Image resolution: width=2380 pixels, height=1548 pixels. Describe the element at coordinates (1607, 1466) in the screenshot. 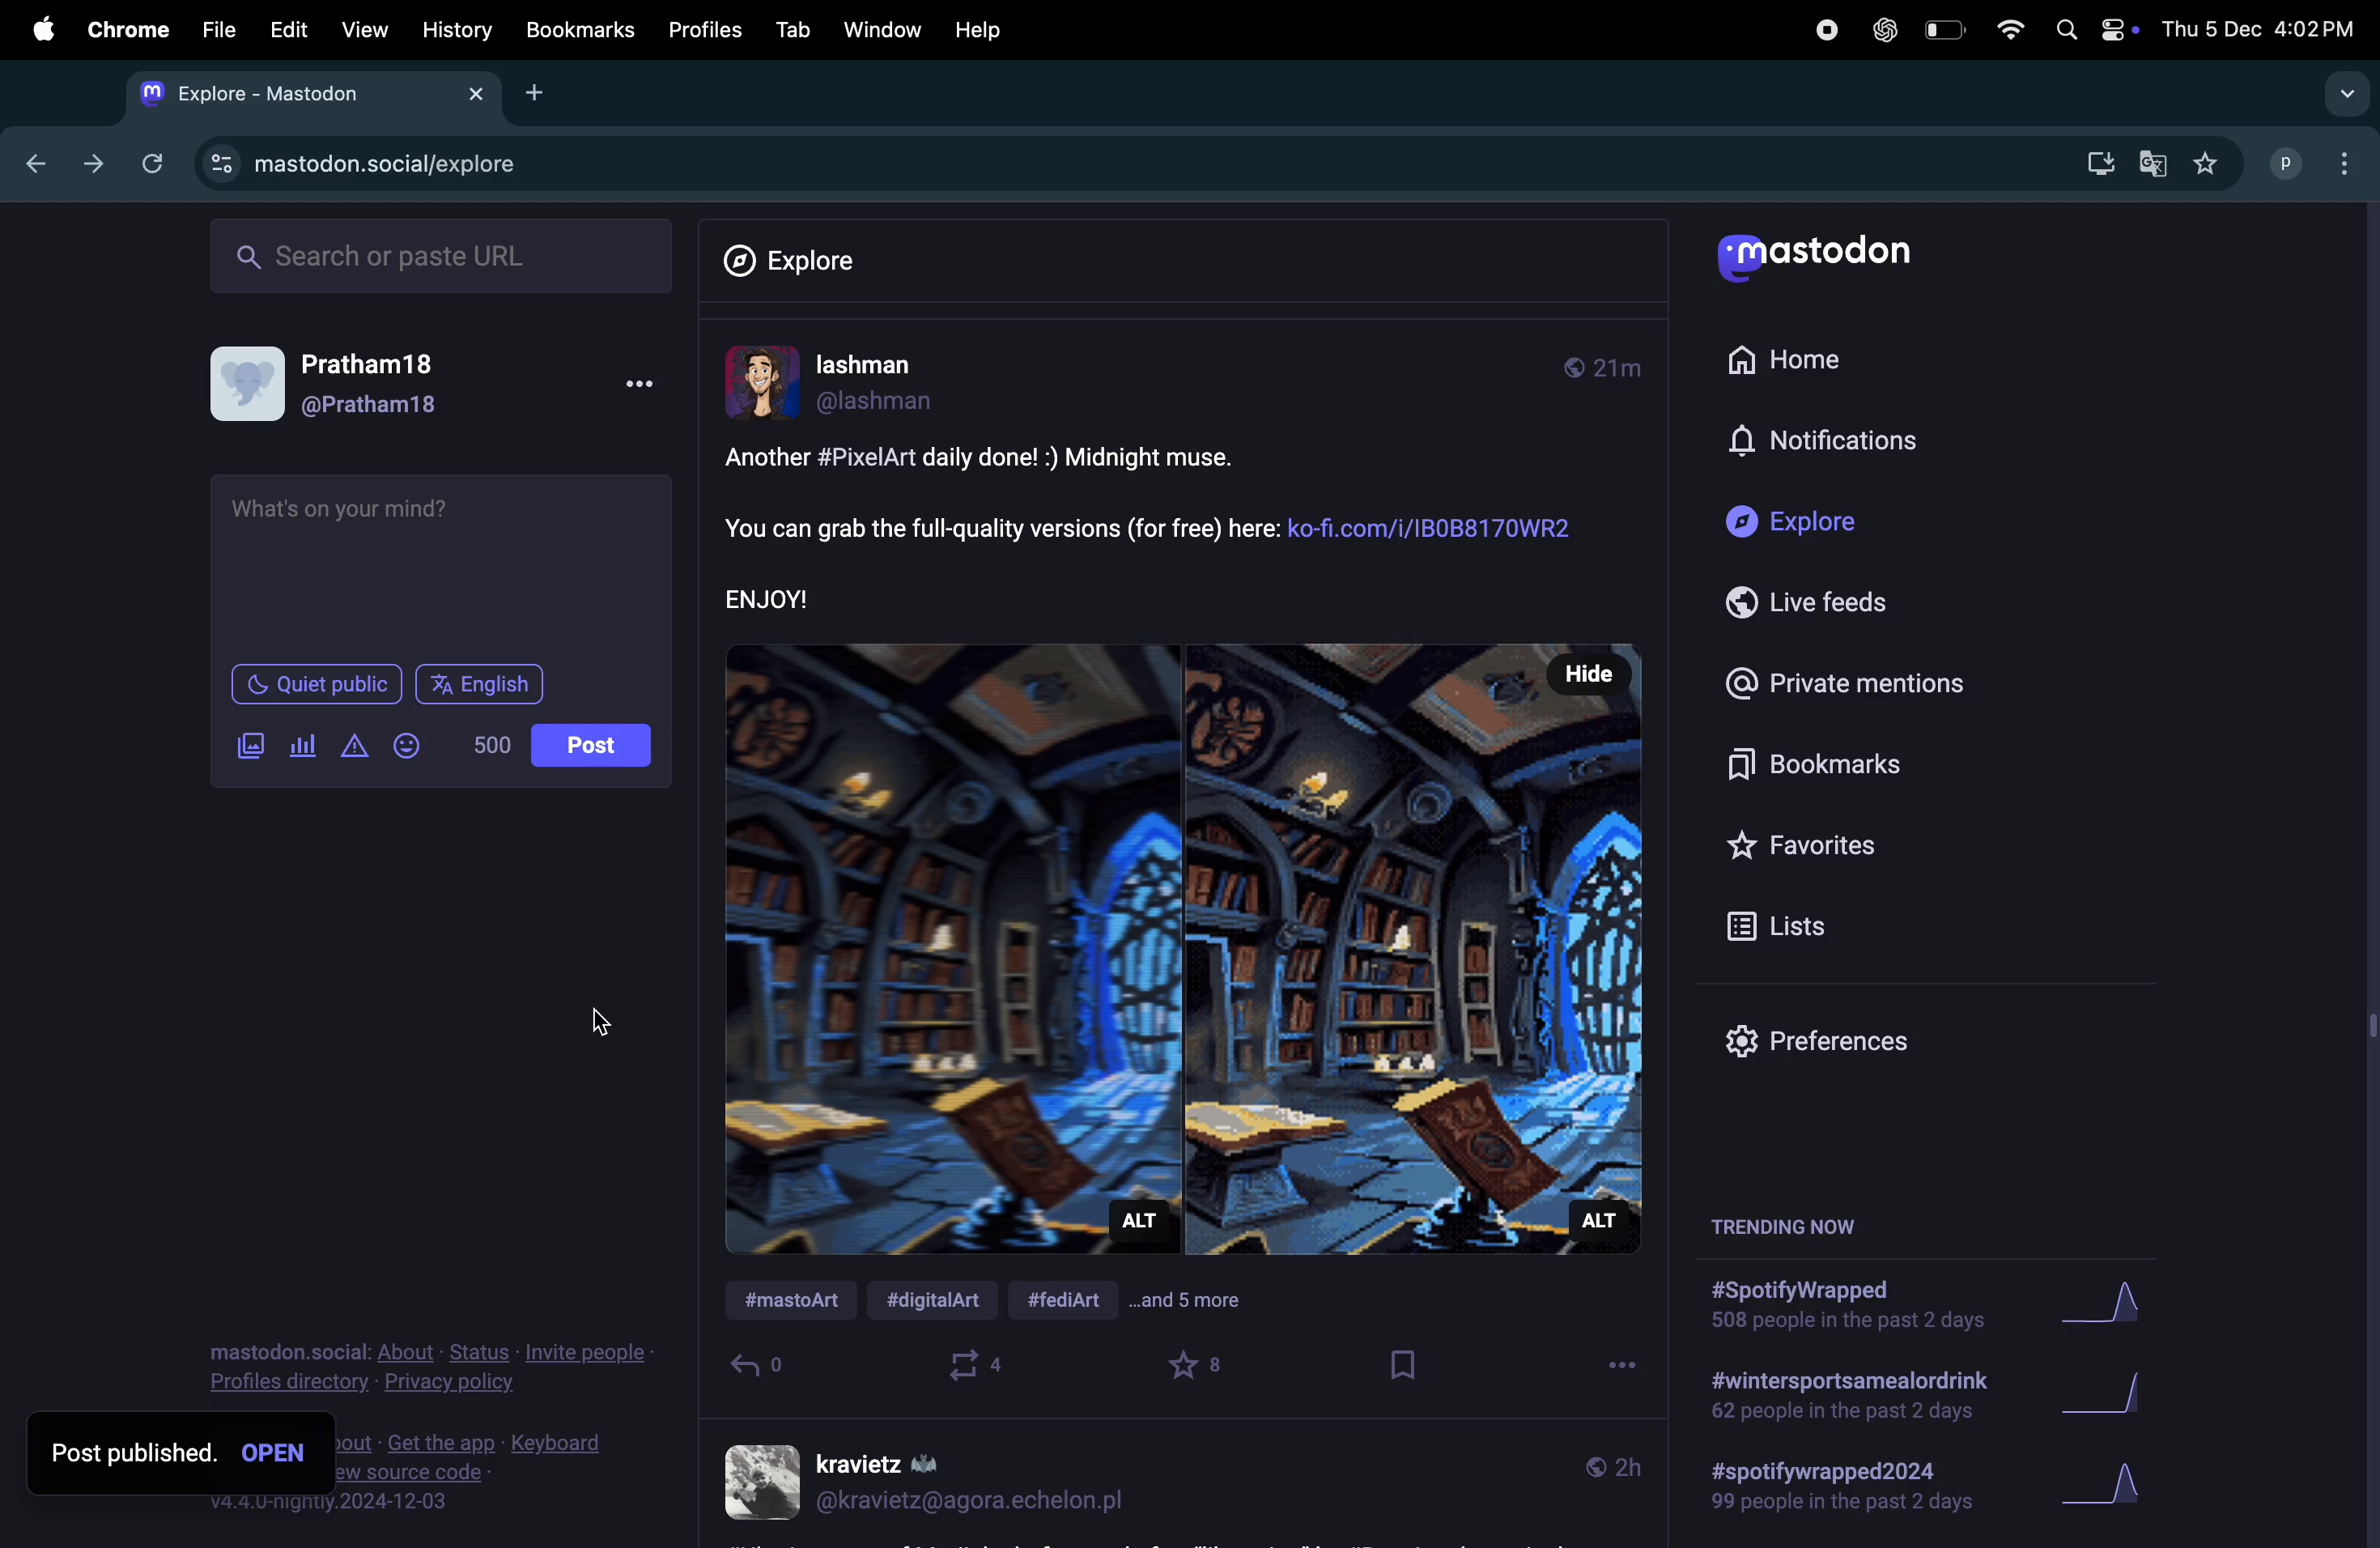

I see `time line` at that location.